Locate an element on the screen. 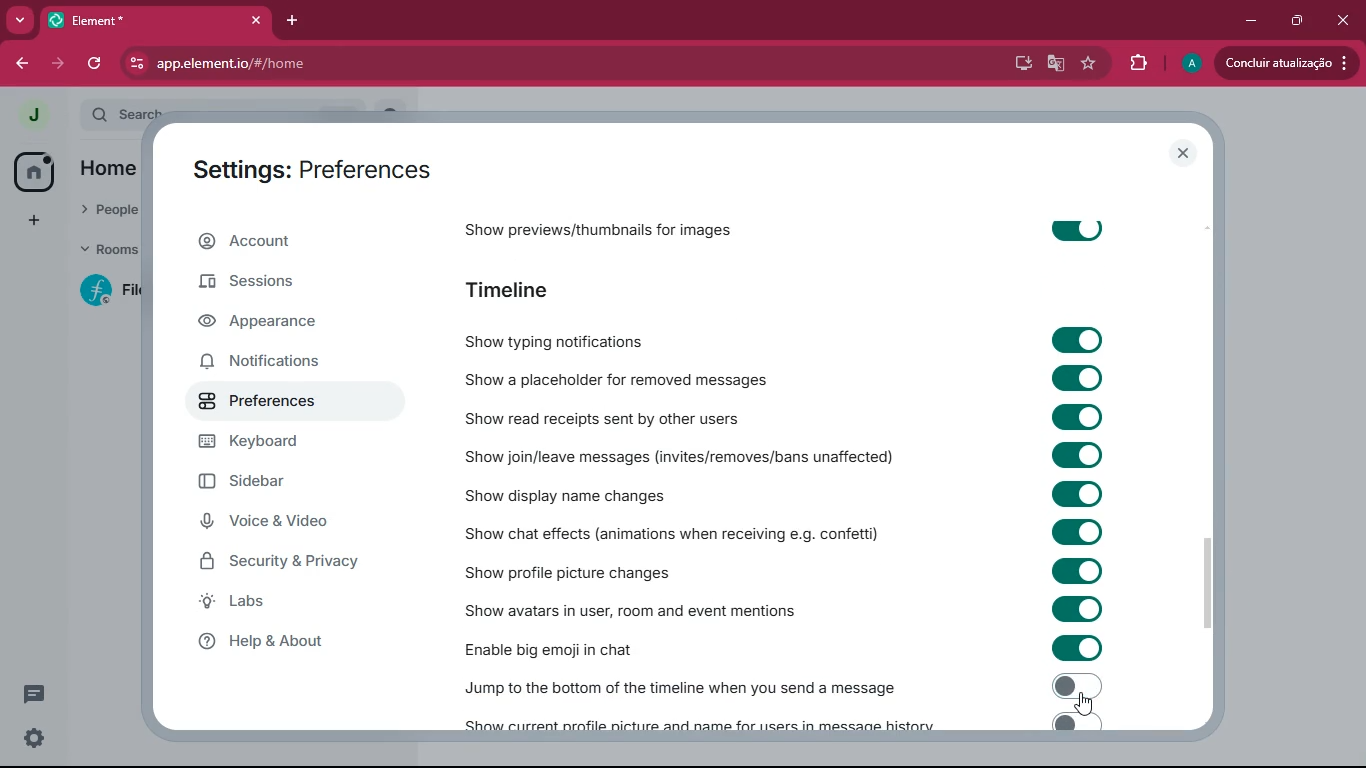 Image resolution: width=1366 pixels, height=768 pixels. add tab is located at coordinates (293, 20).